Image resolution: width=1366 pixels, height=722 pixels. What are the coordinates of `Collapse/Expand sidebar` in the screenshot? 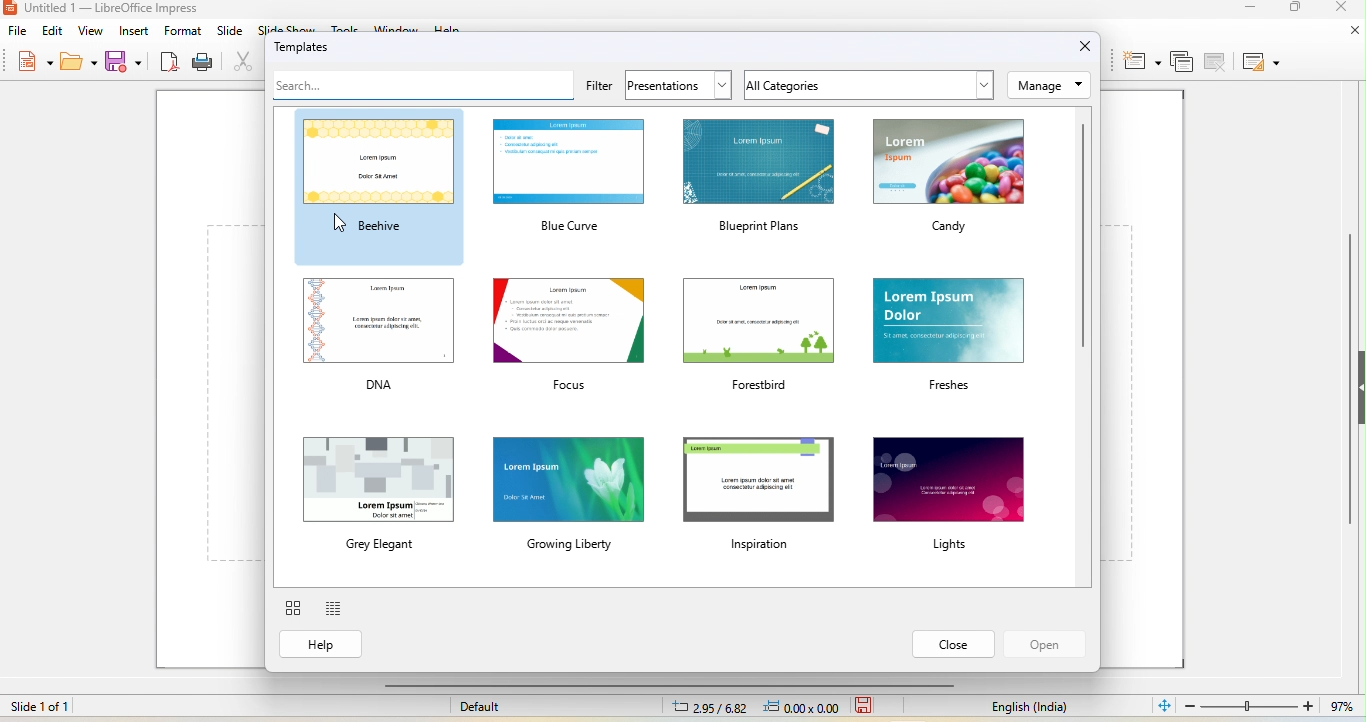 It's located at (1362, 387).